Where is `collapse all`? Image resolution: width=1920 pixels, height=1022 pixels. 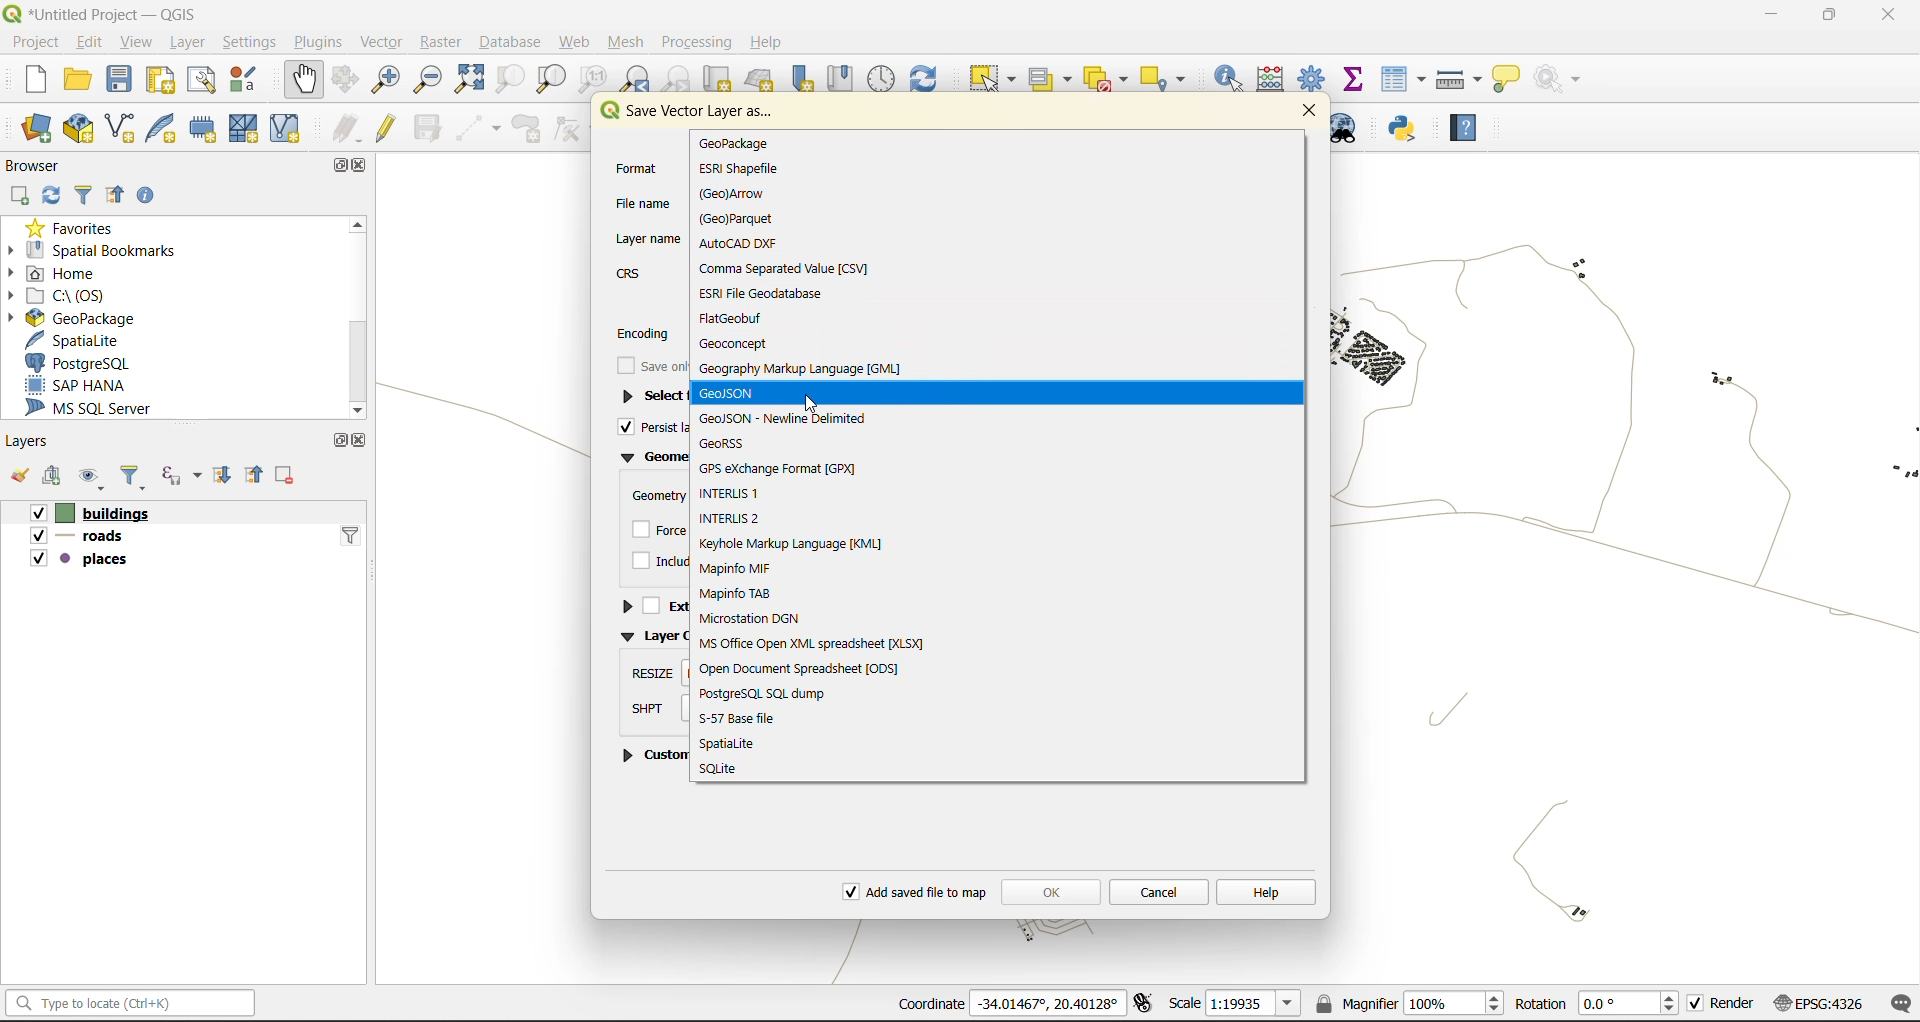 collapse all is located at coordinates (258, 475).